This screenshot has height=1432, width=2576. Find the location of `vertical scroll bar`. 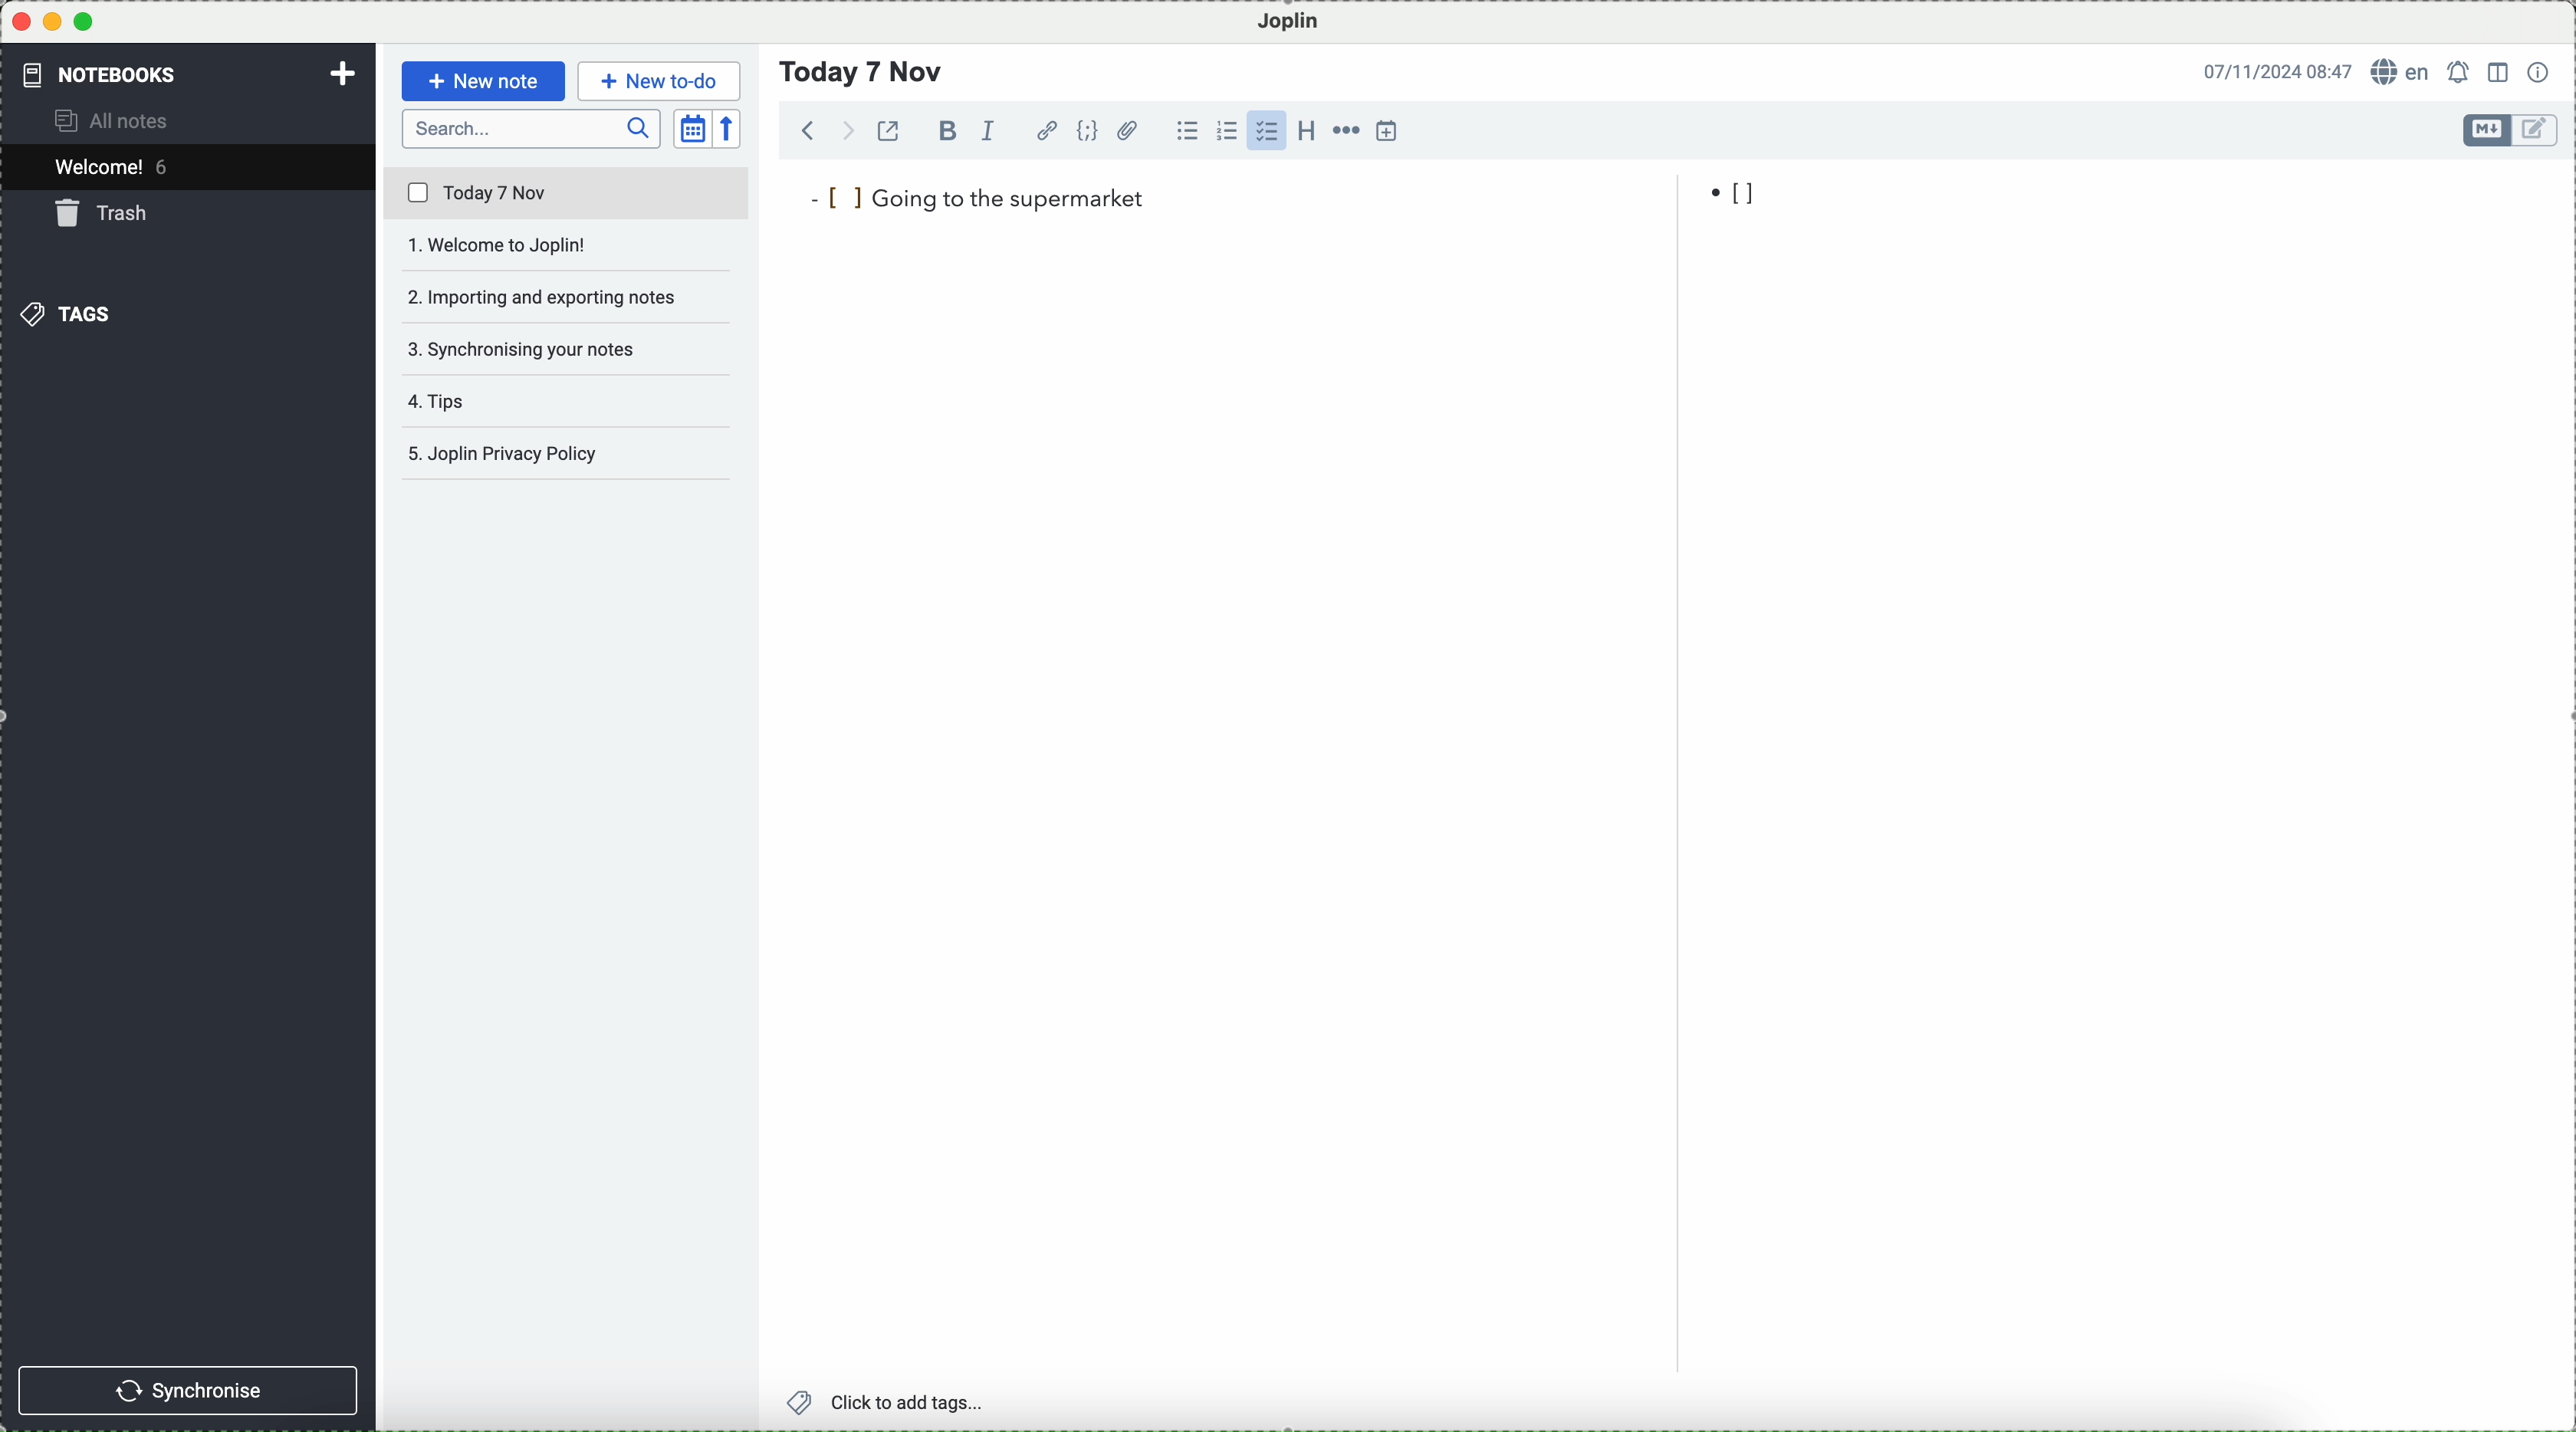

vertical scroll bar is located at coordinates (2559, 338).